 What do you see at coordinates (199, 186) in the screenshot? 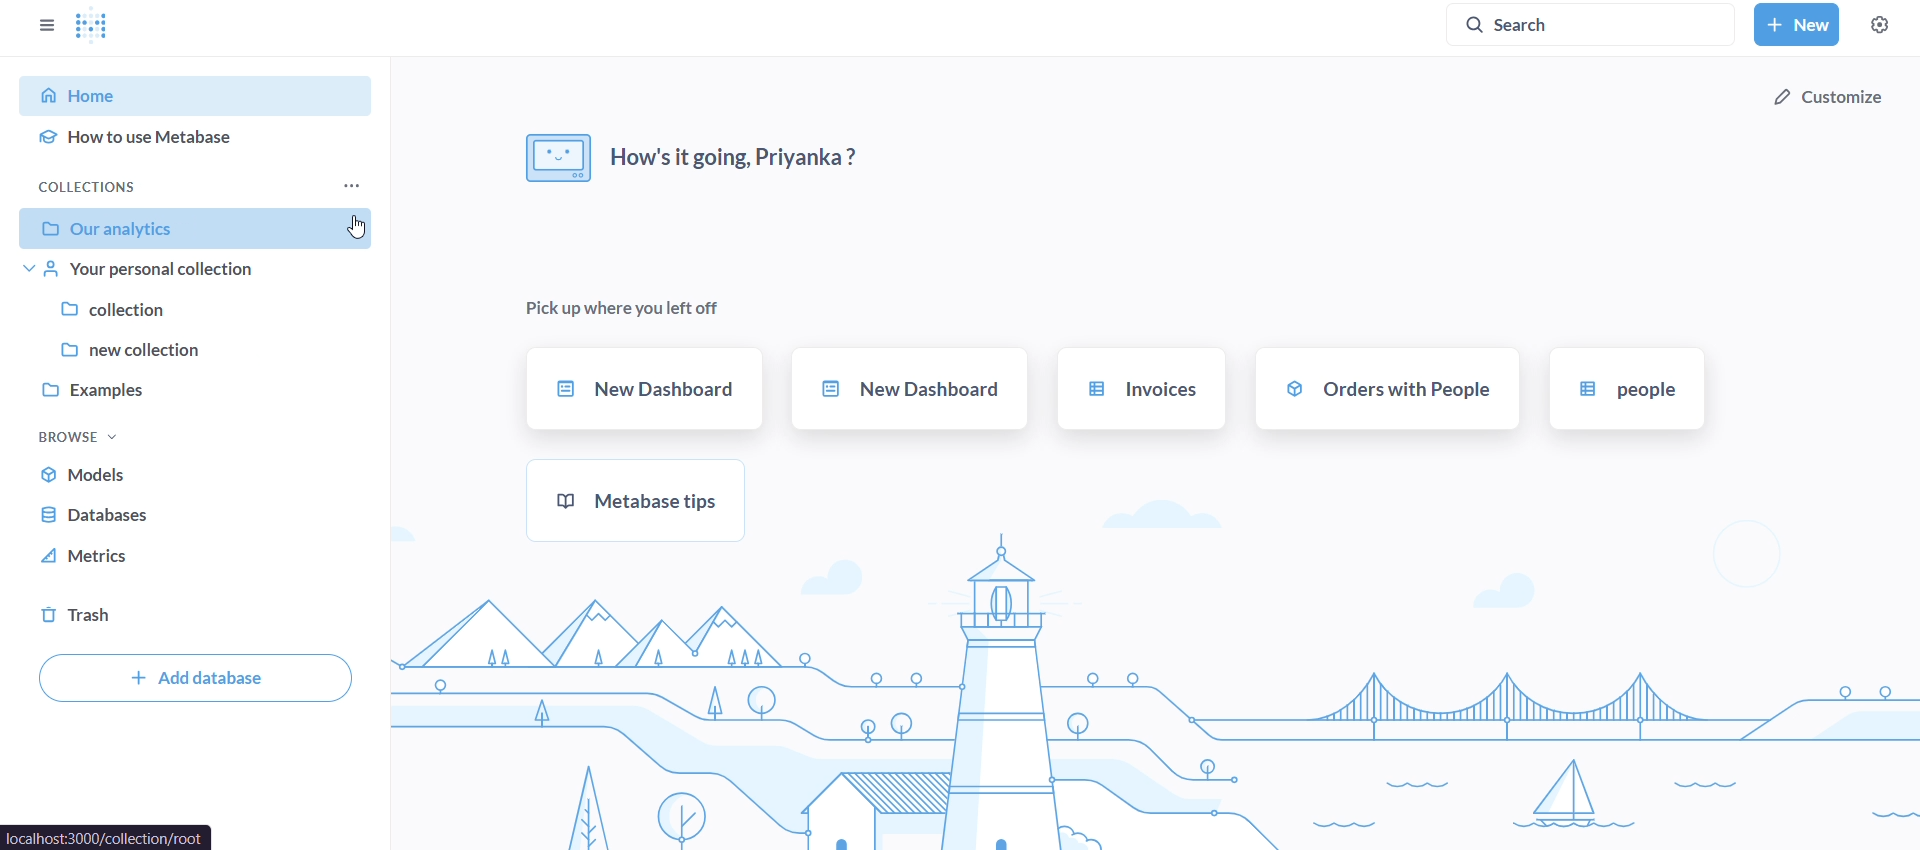
I see `collections` at bounding box center [199, 186].